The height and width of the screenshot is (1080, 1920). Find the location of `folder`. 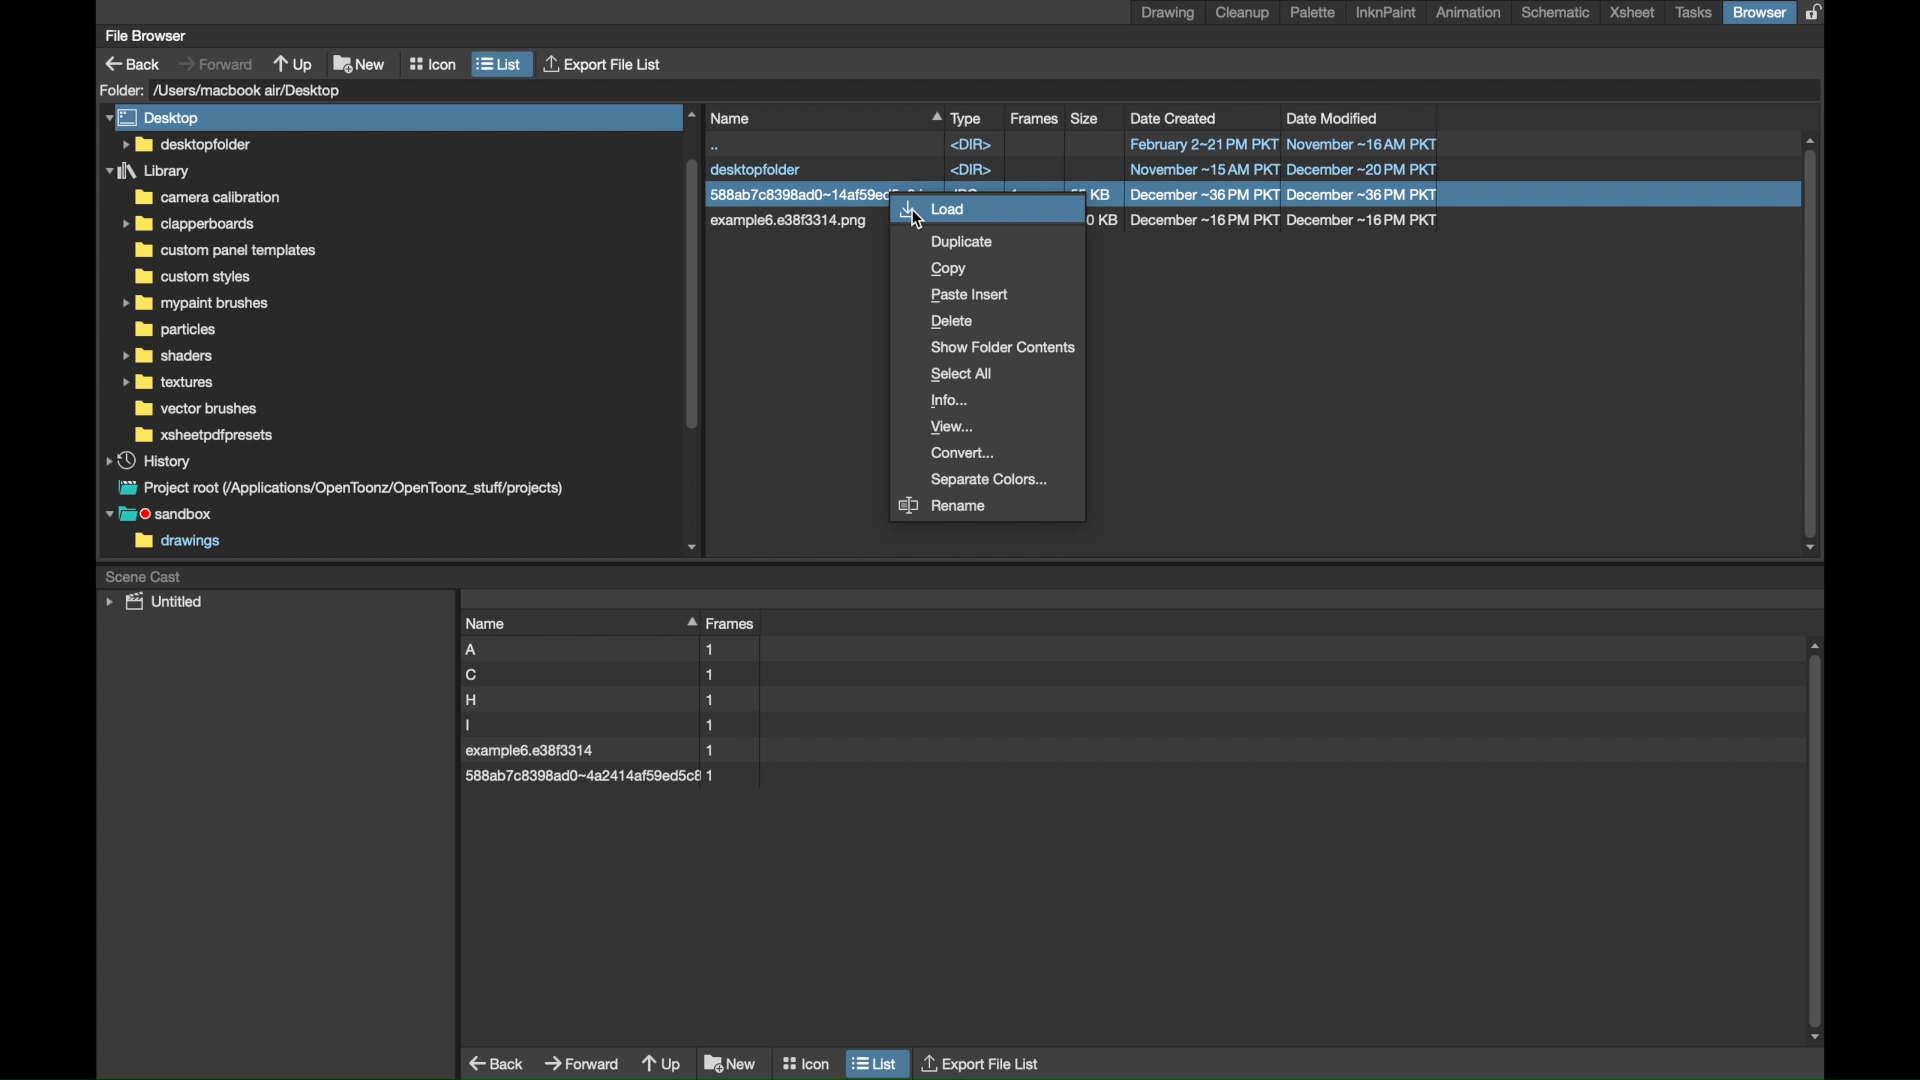

folder is located at coordinates (206, 197).